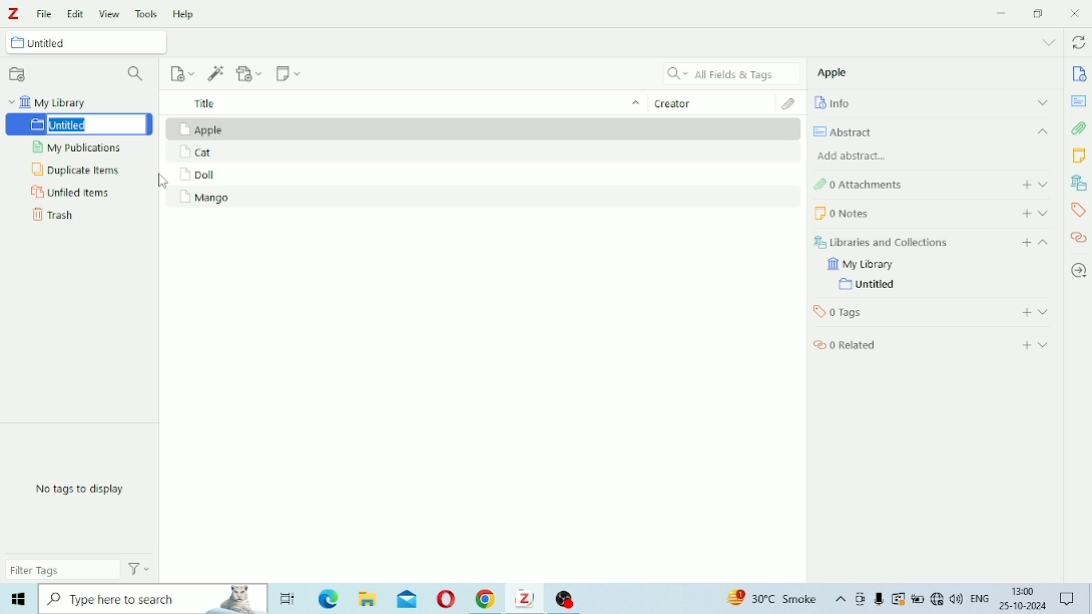 This screenshot has height=614, width=1092. What do you see at coordinates (216, 72) in the screenshot?
I see `Add Item (s) by Identifier` at bounding box center [216, 72].